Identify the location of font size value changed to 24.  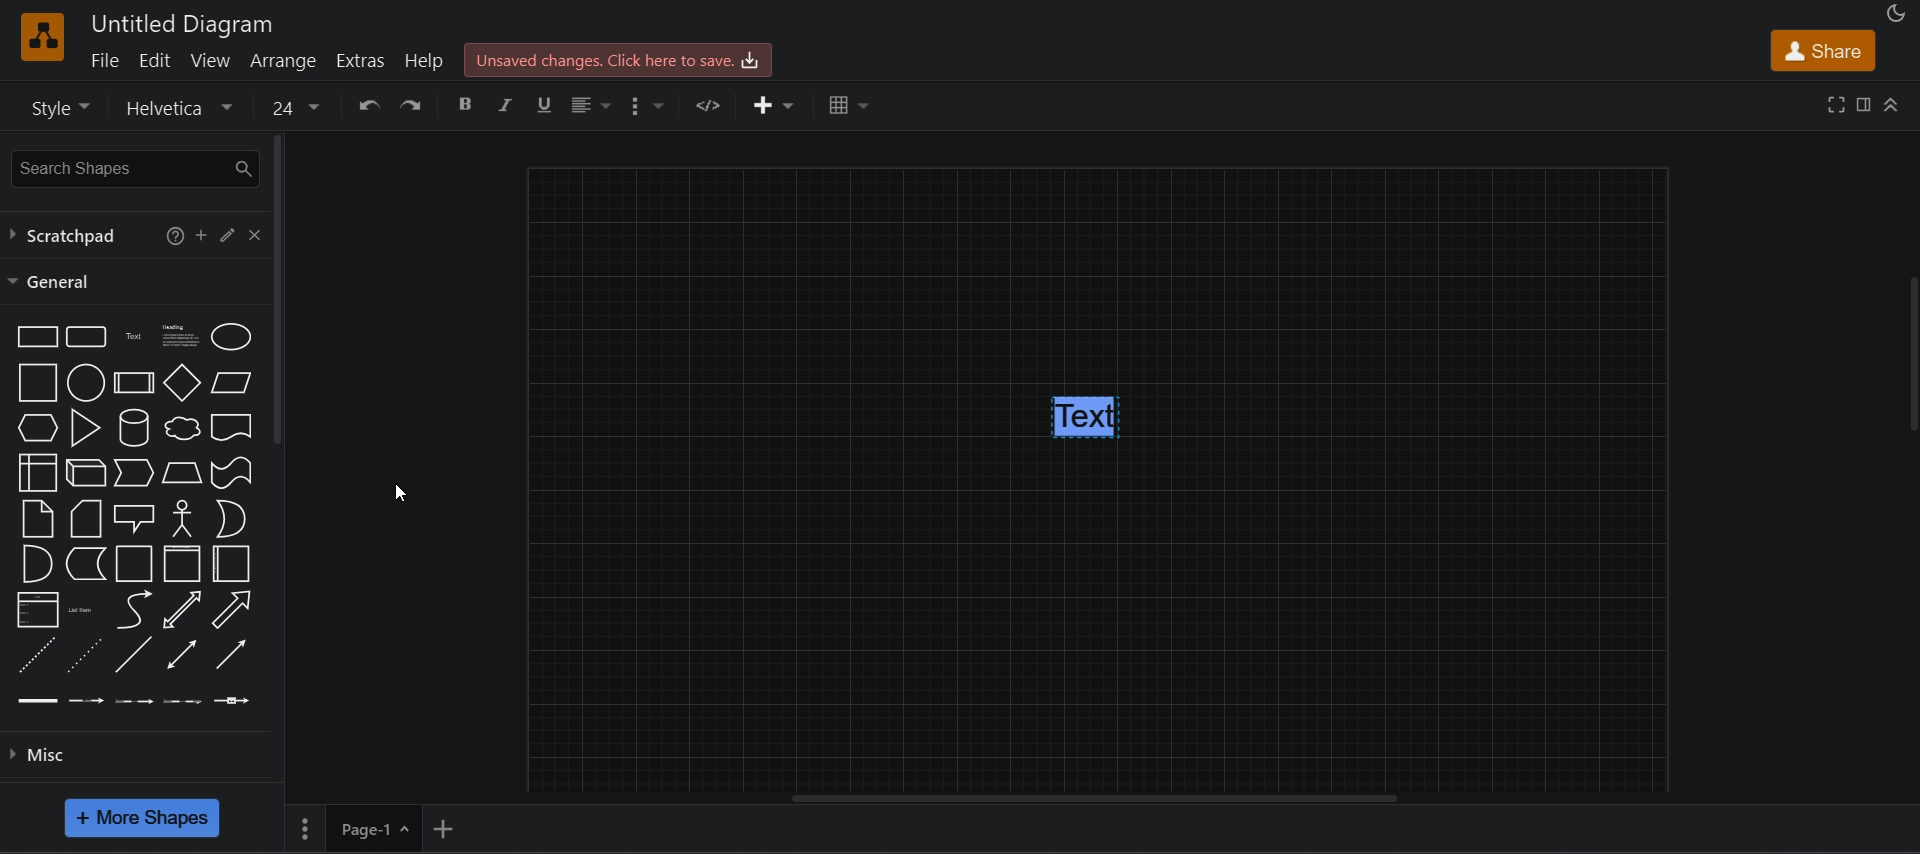
(294, 112).